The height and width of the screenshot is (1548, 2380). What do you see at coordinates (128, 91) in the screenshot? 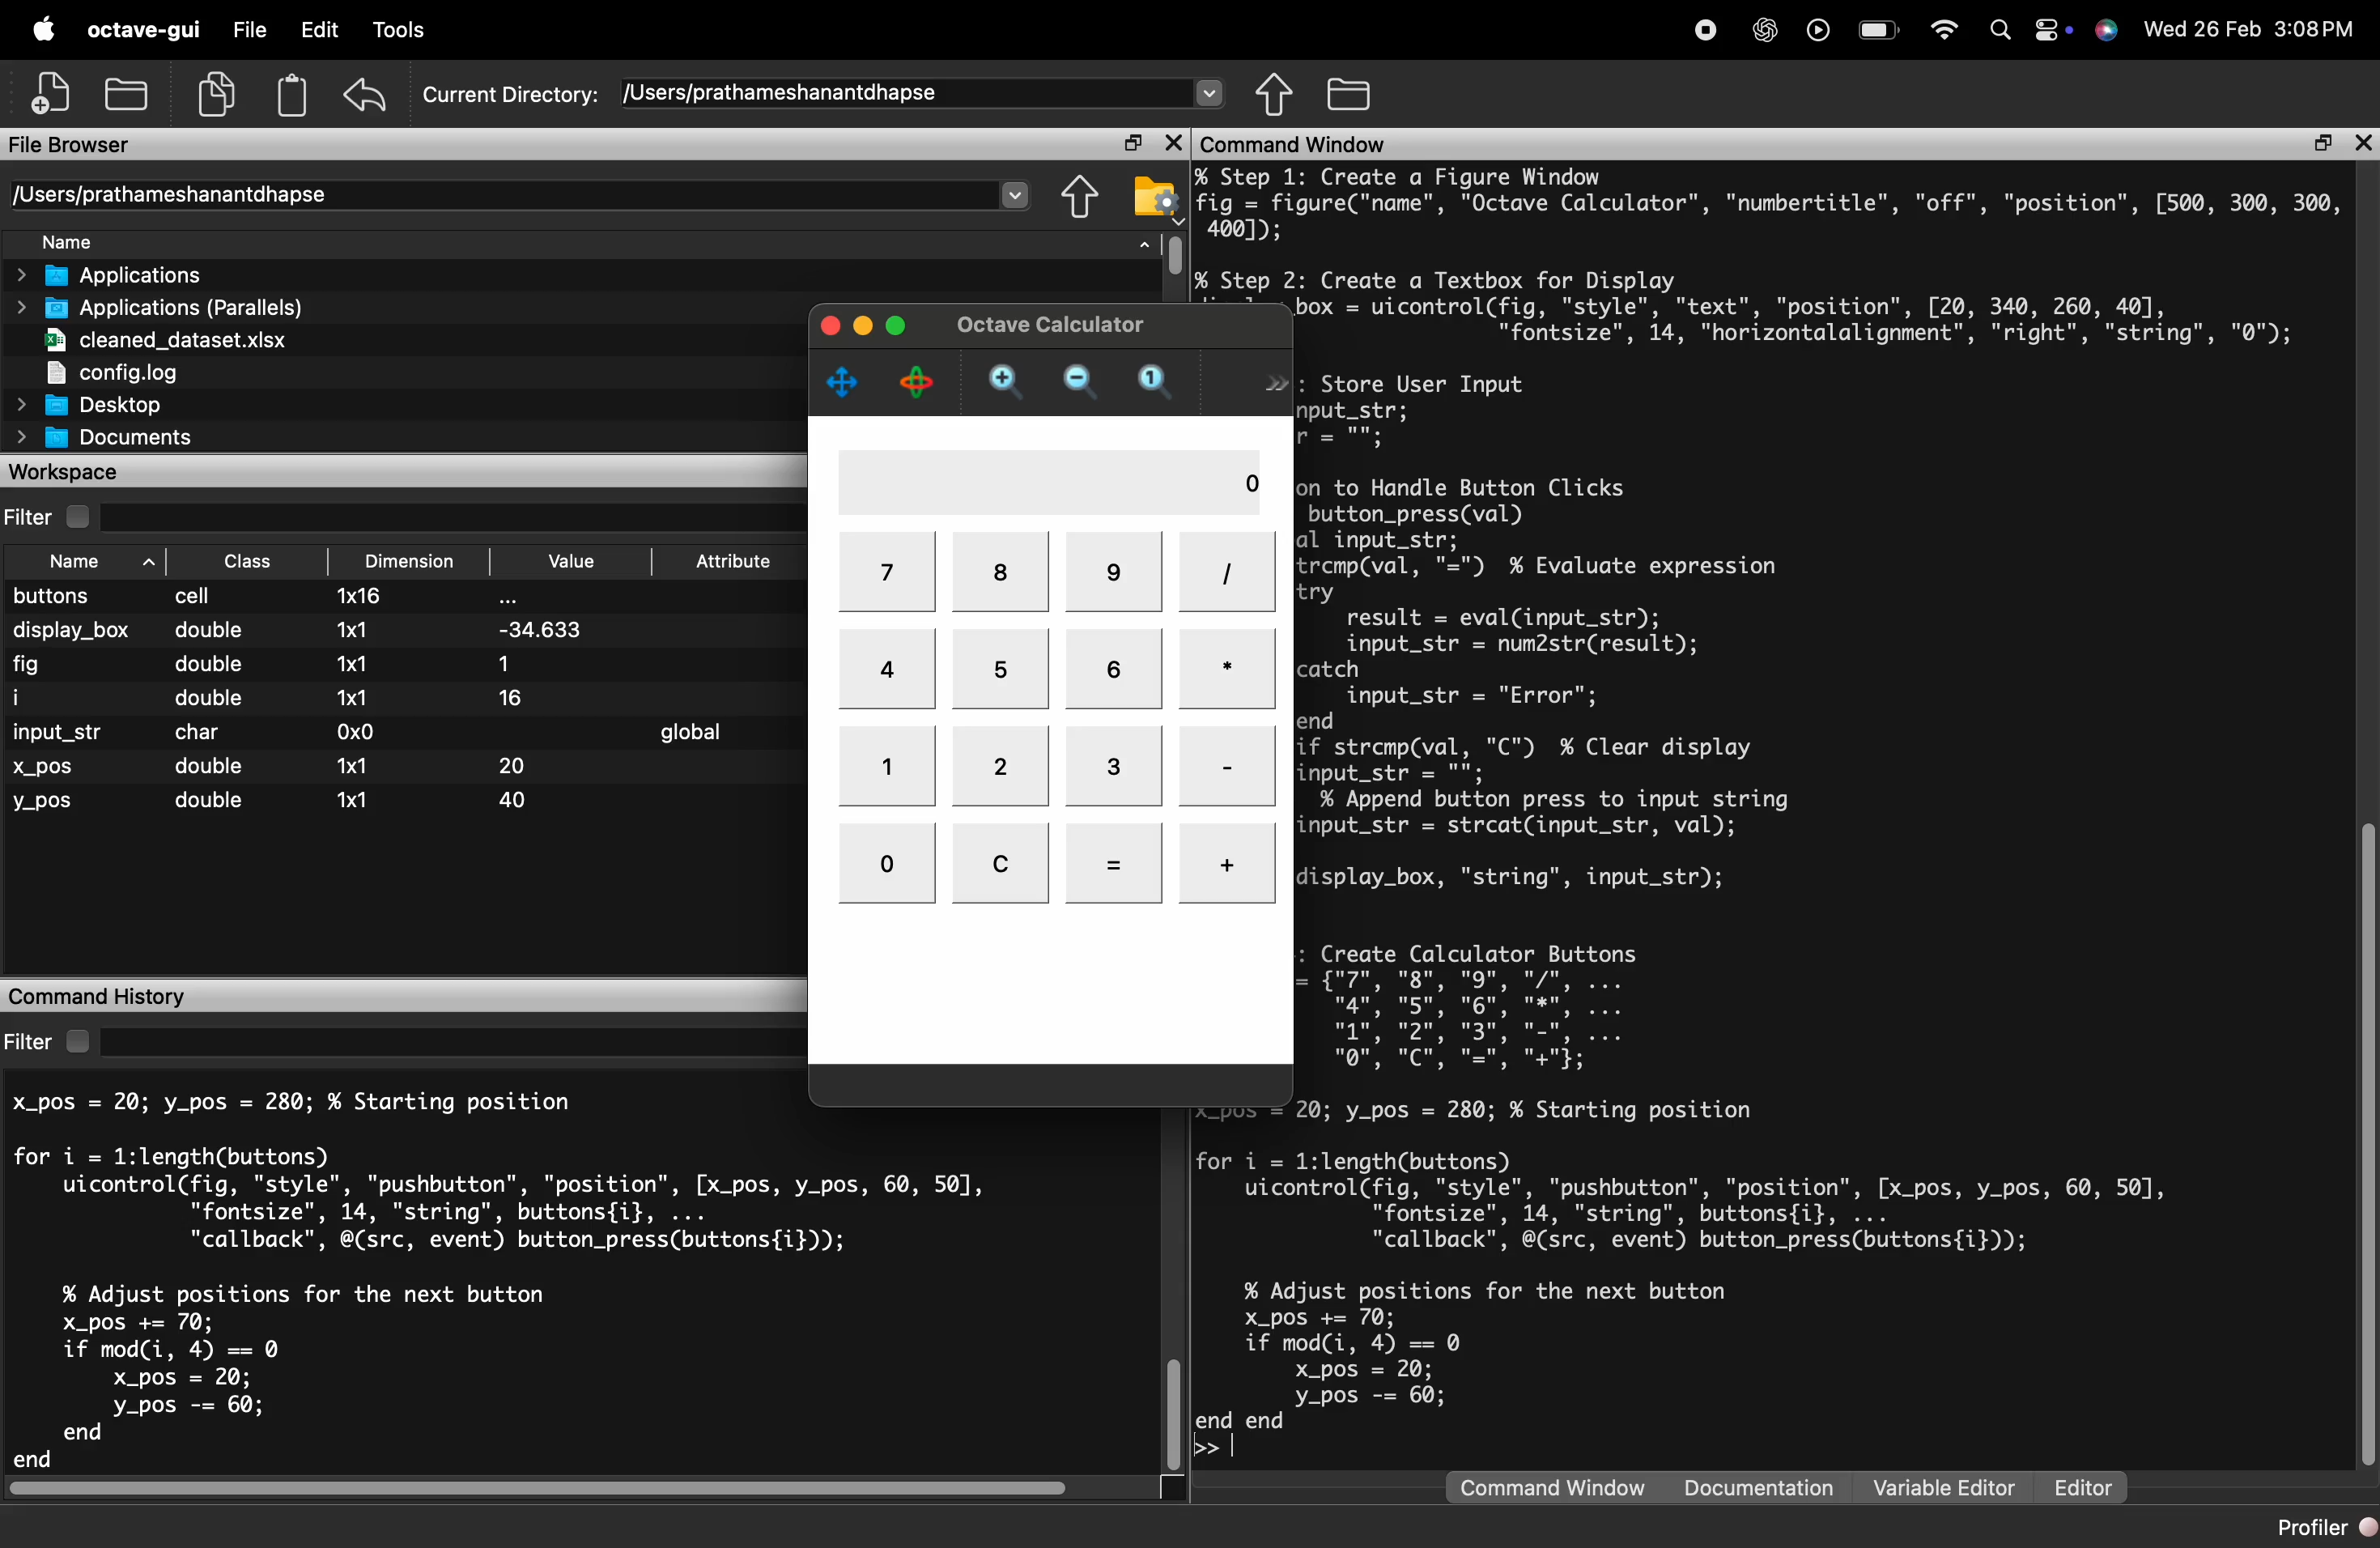
I see `open an existing file in an editor` at bounding box center [128, 91].